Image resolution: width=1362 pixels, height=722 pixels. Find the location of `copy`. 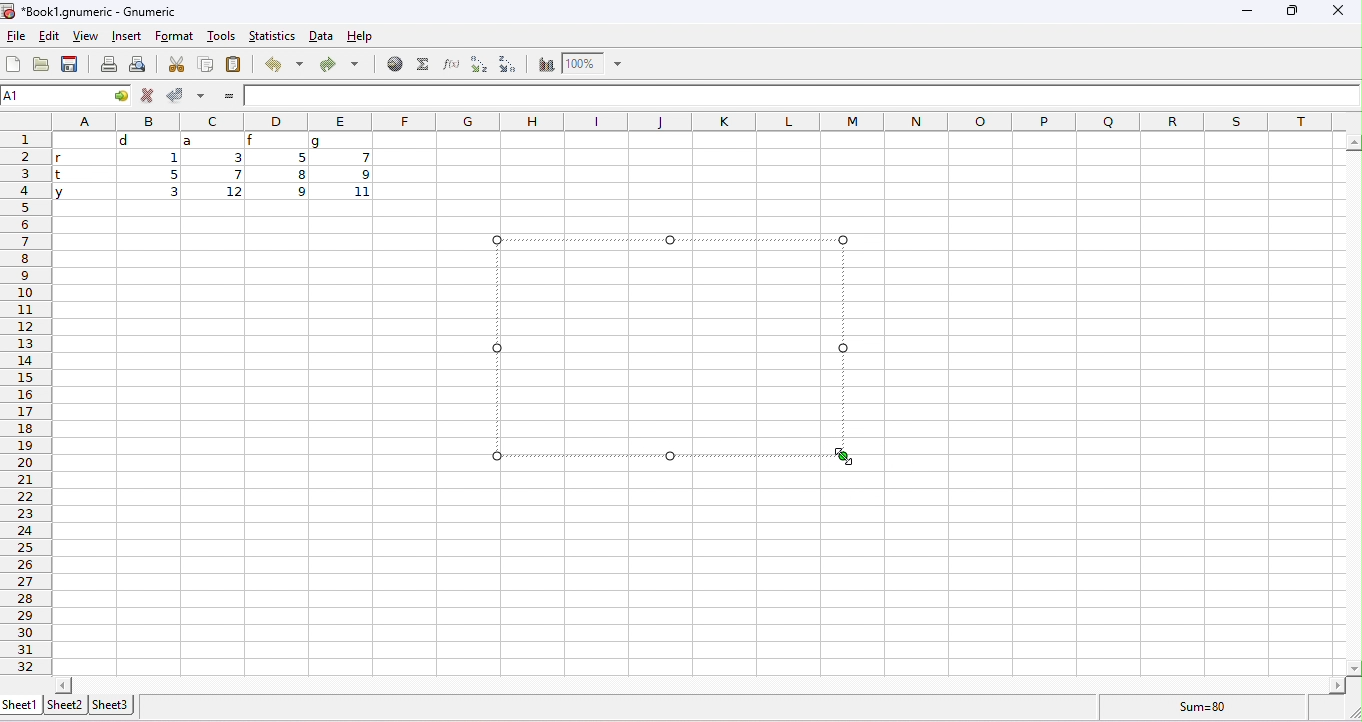

copy is located at coordinates (203, 64).